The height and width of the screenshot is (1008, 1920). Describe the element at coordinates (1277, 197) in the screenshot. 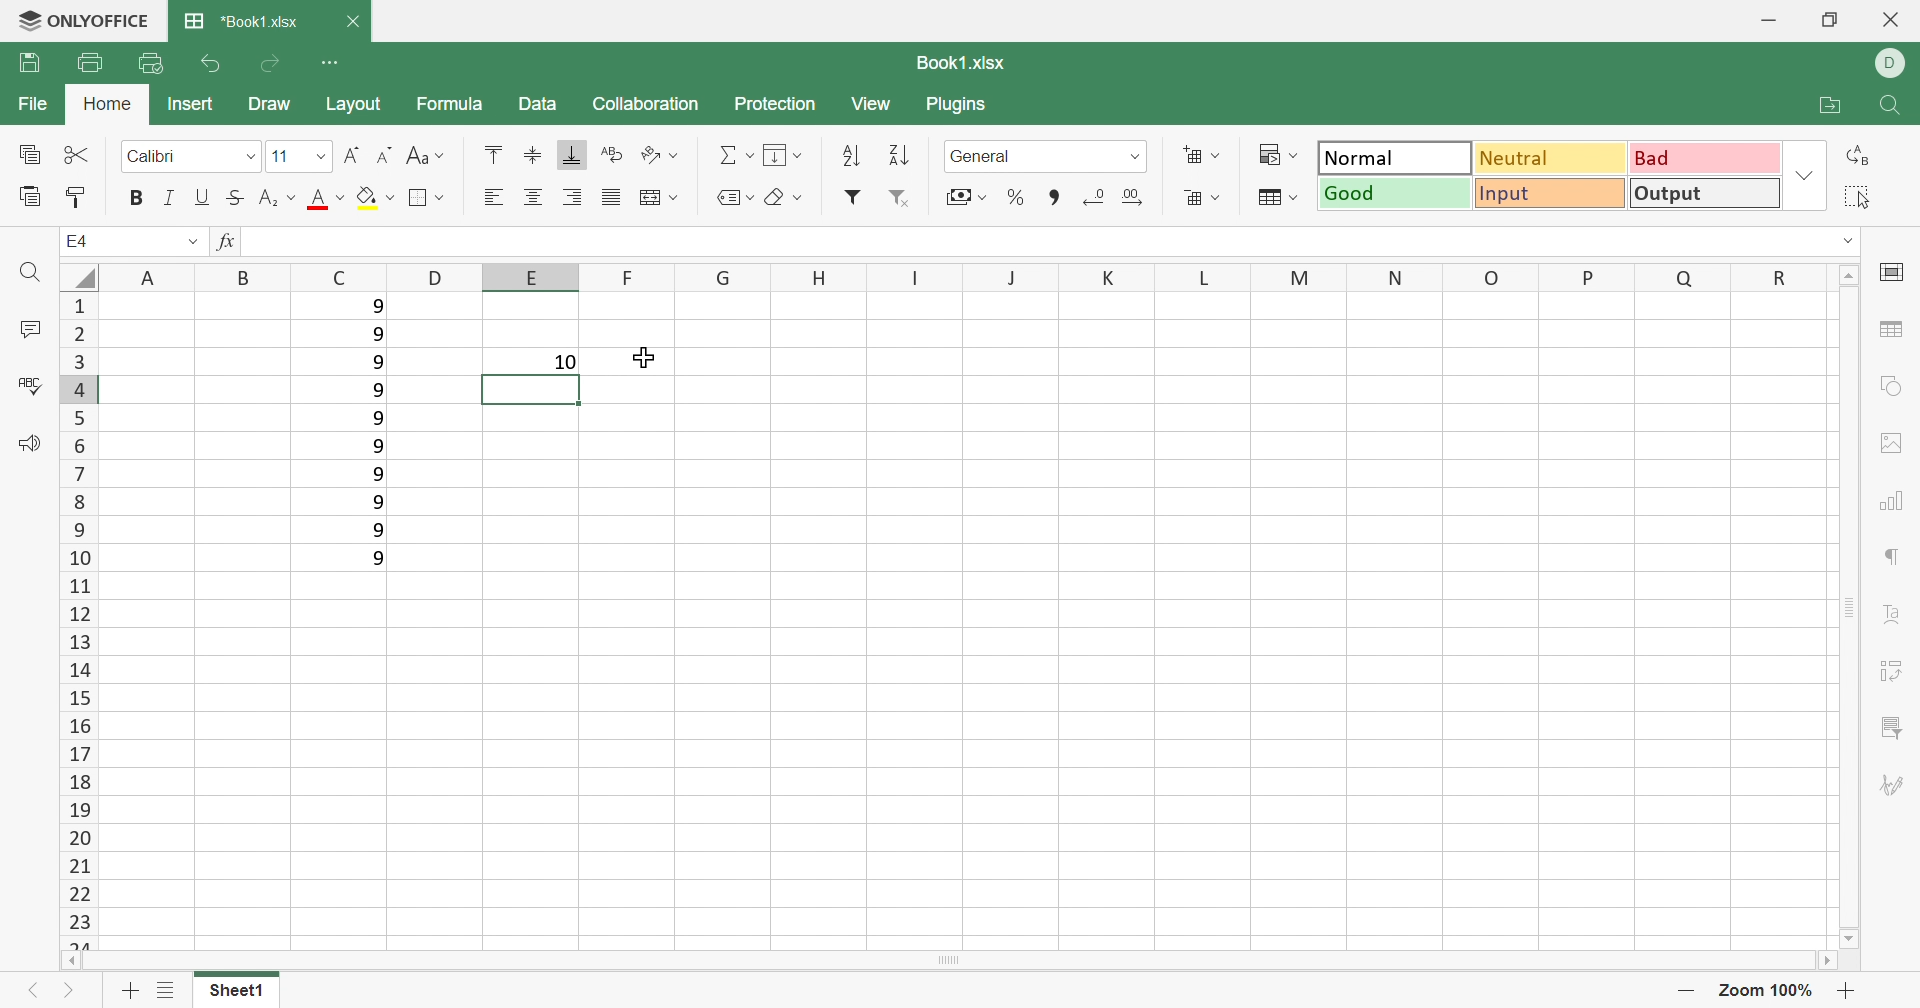

I see `Format table as template` at that location.